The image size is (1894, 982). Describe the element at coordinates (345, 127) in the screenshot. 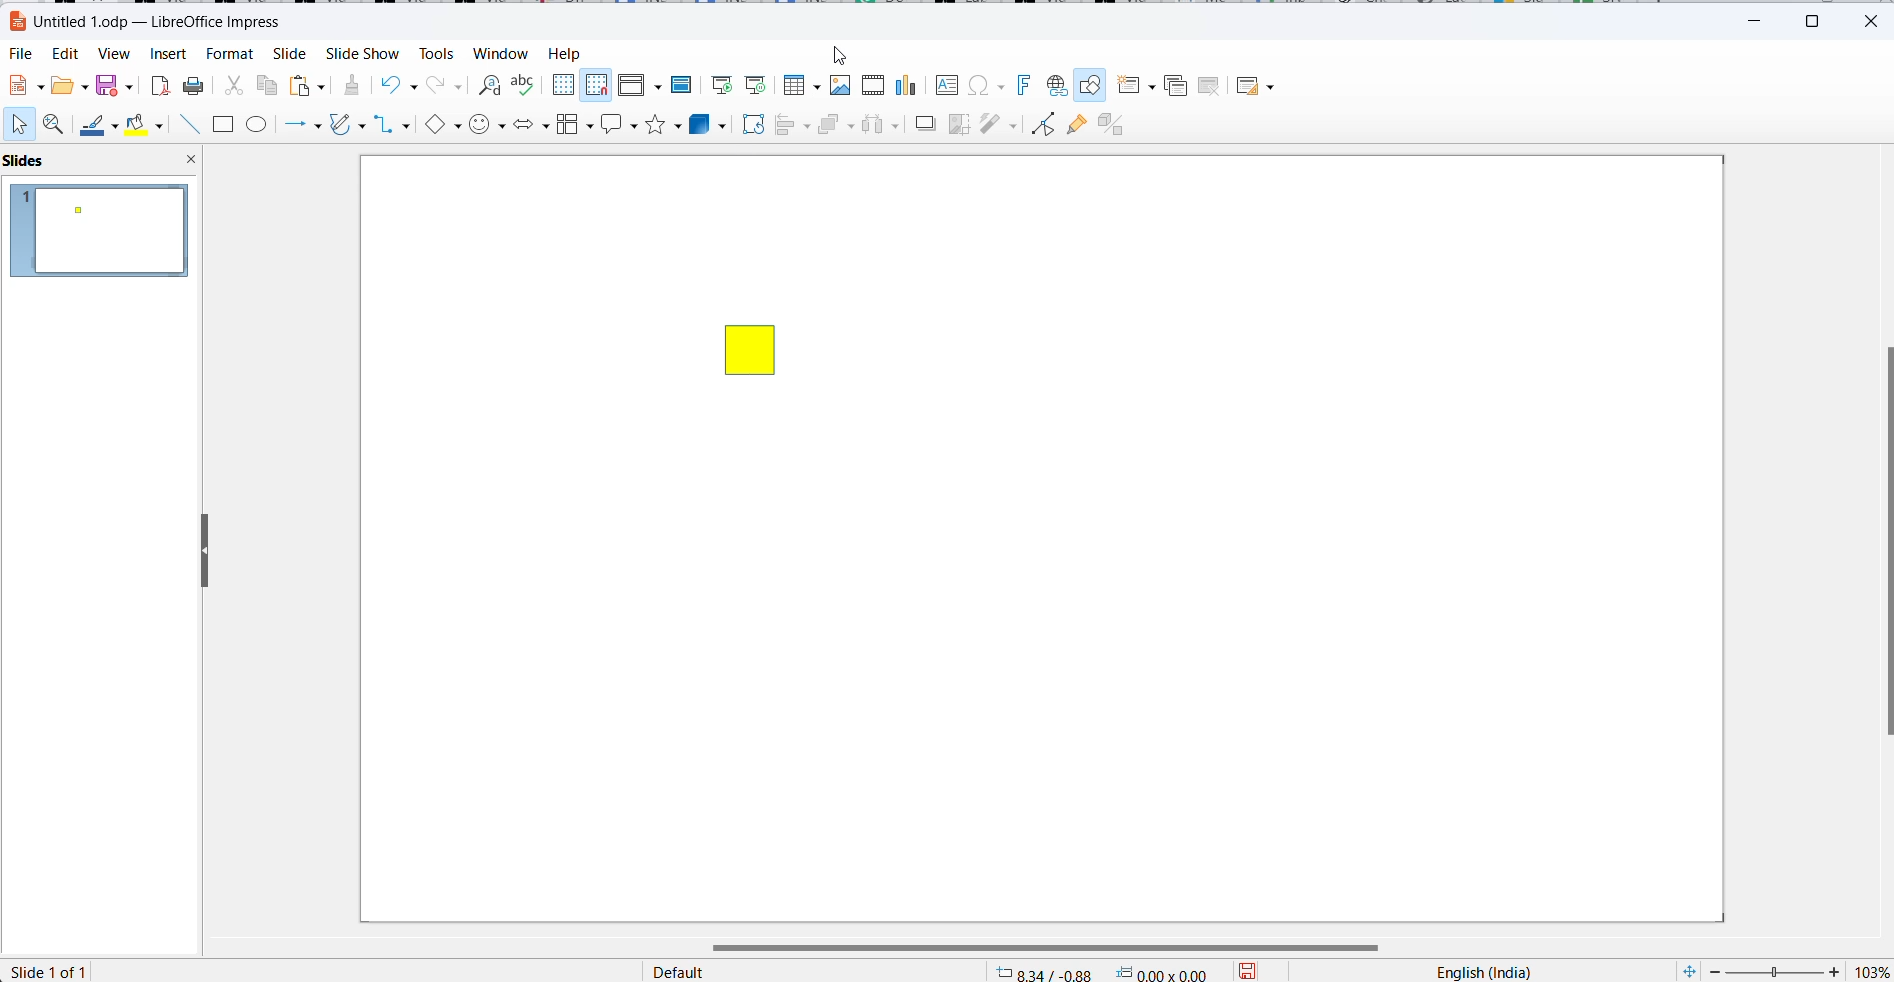

I see `curves and polygons` at that location.